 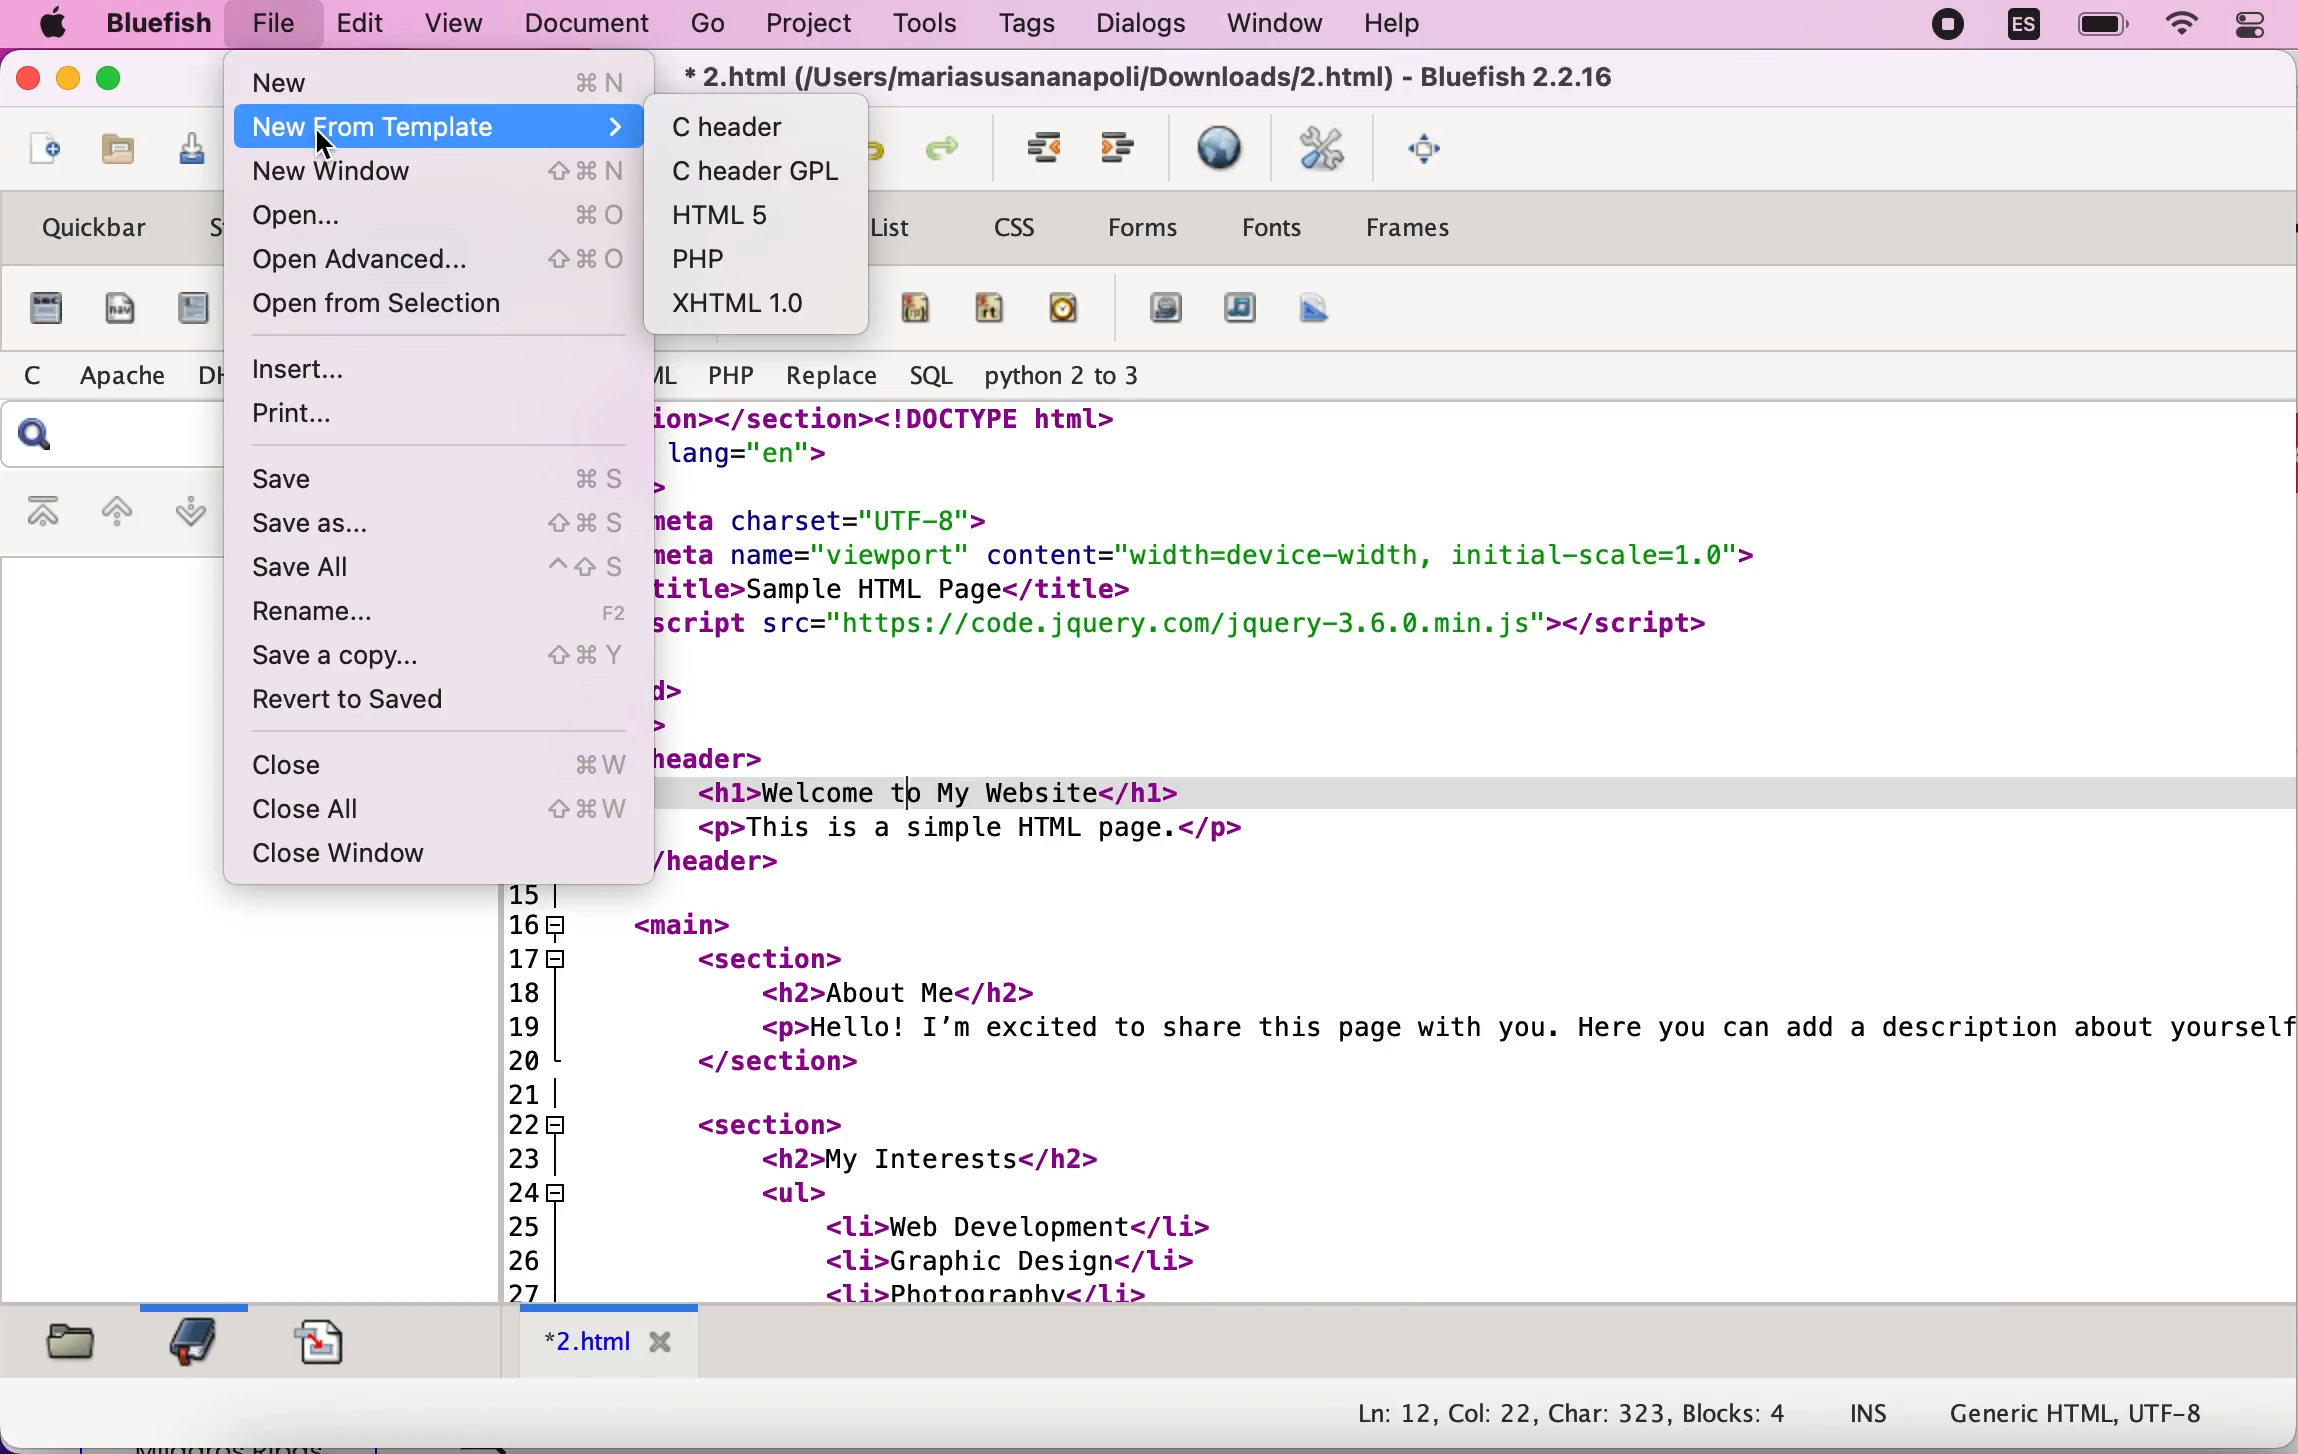 I want to click on html 5, so click(x=758, y=215).